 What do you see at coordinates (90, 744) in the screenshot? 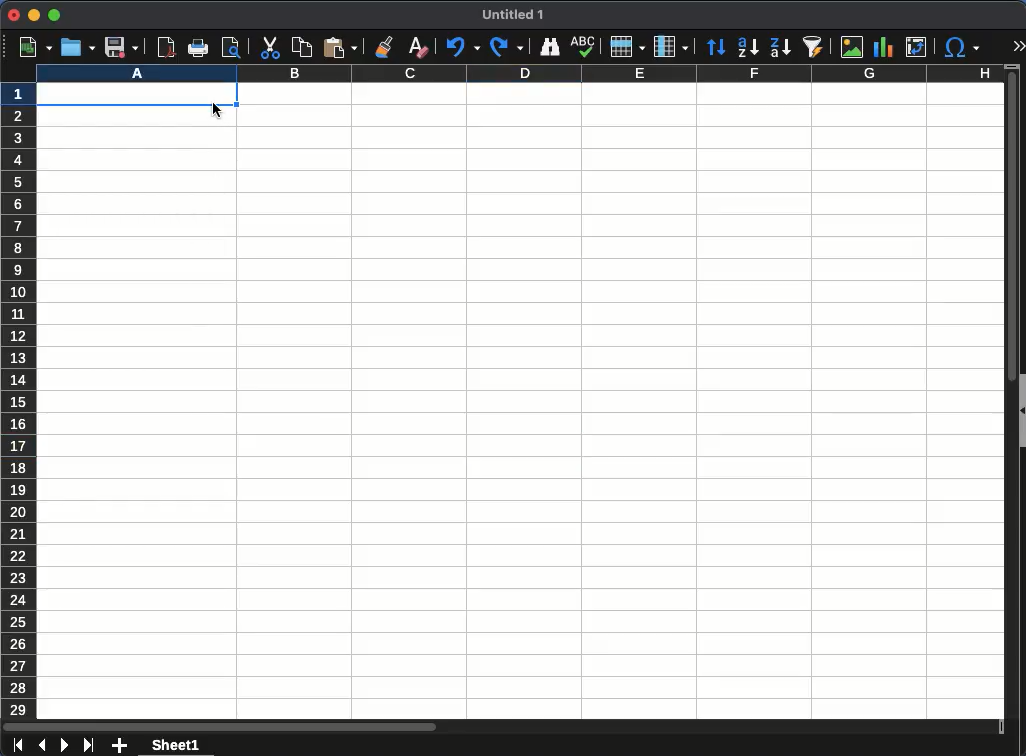
I see `last sheet` at bounding box center [90, 744].